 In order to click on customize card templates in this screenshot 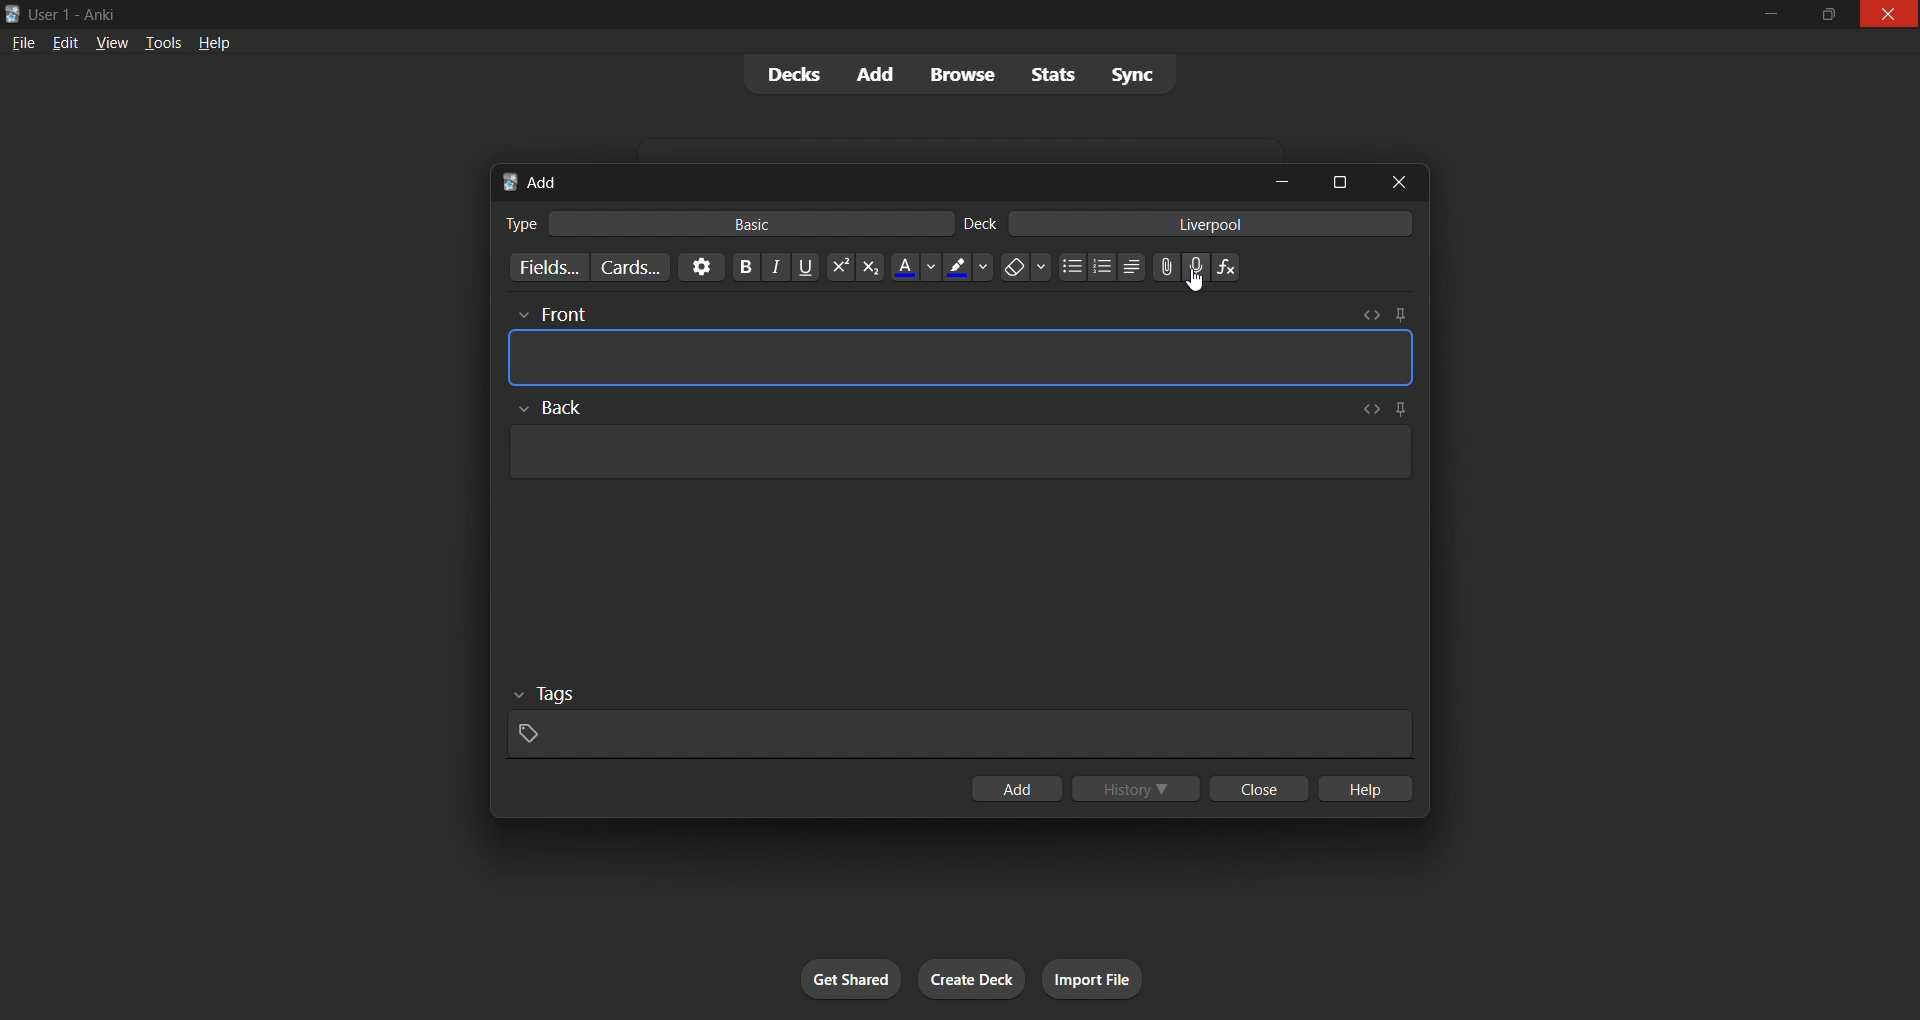, I will do `click(628, 269)`.